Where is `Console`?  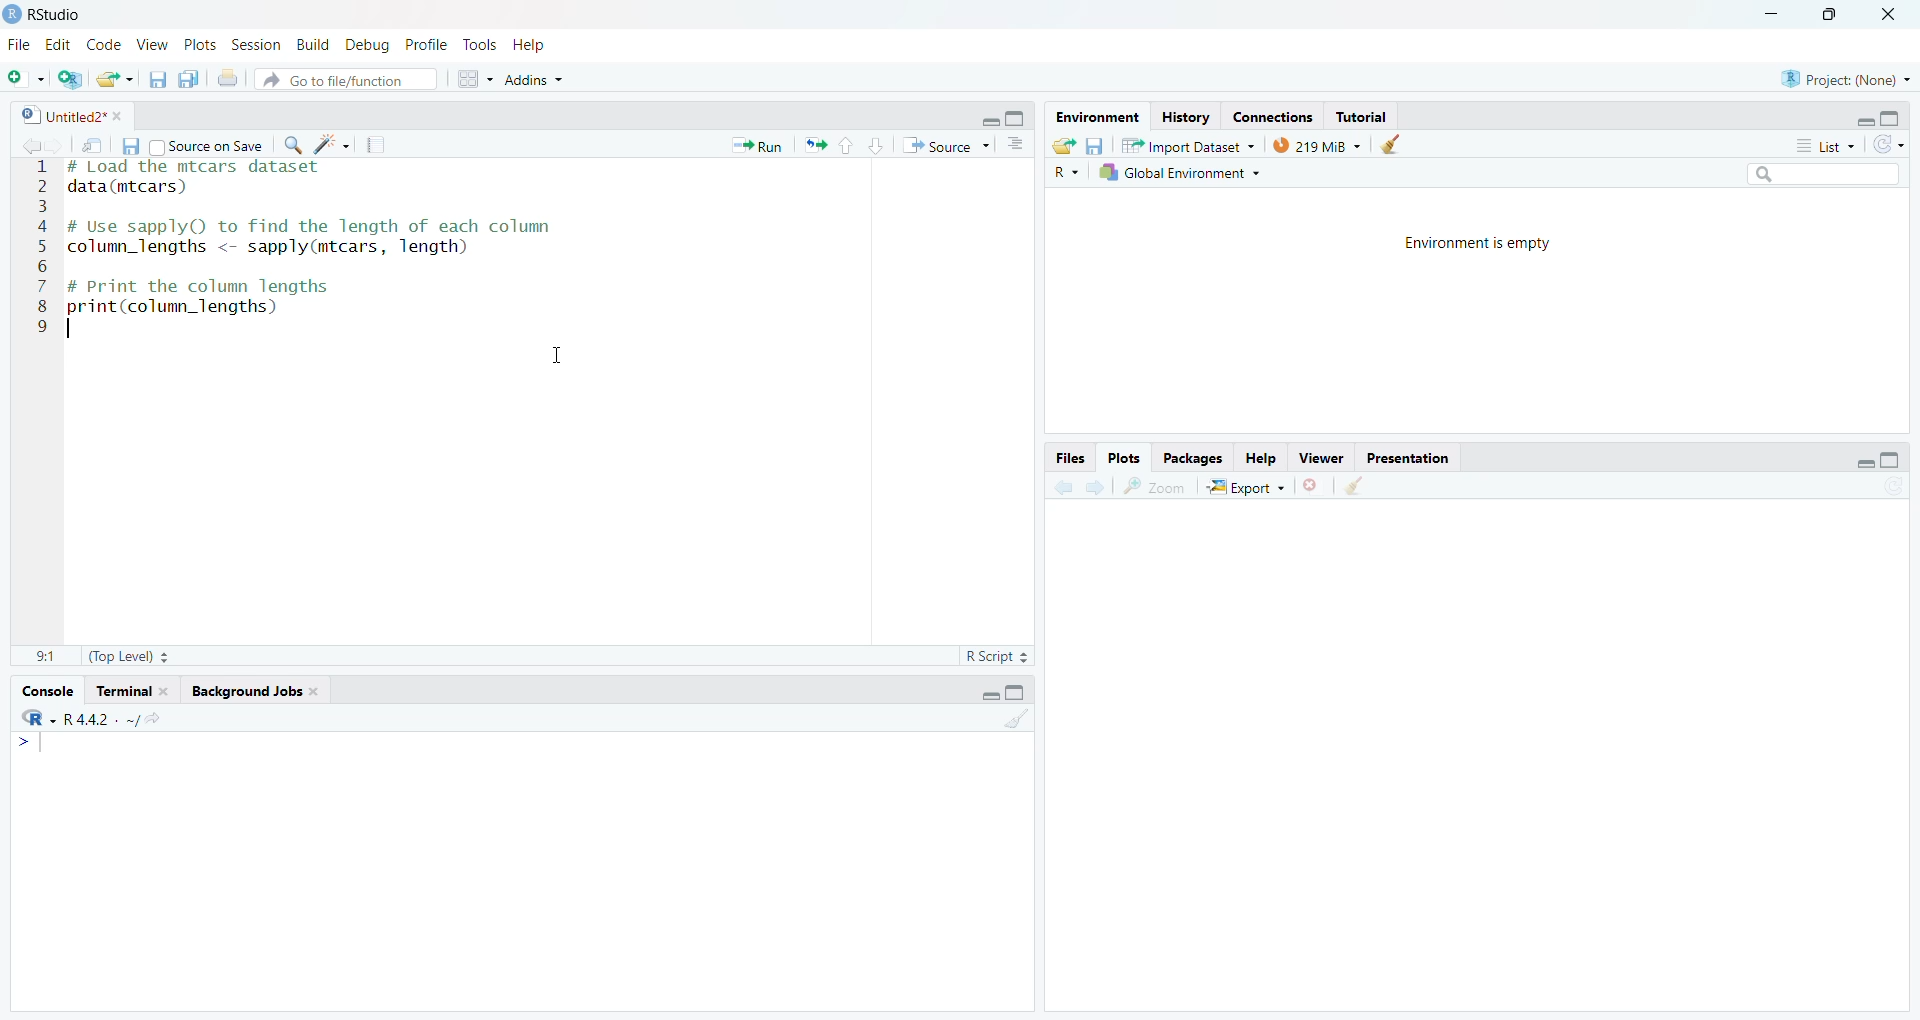
Console is located at coordinates (50, 691).